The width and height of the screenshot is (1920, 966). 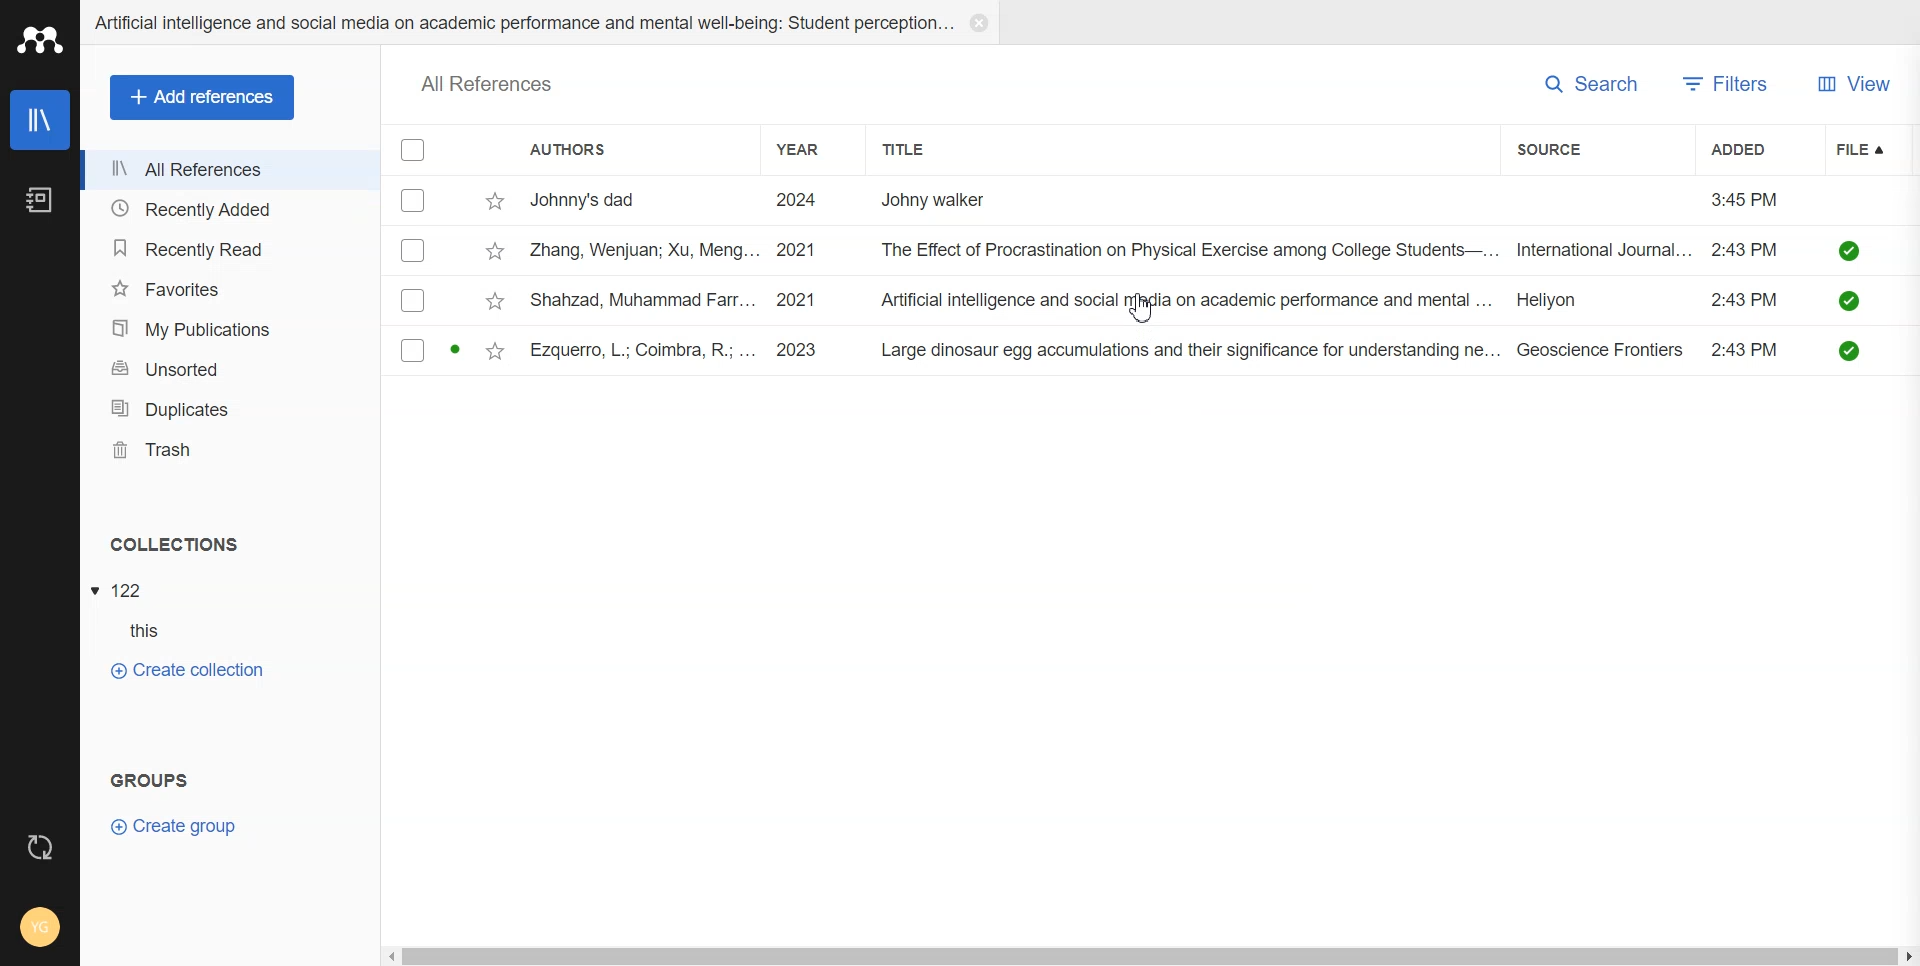 I want to click on Source, so click(x=1551, y=148).